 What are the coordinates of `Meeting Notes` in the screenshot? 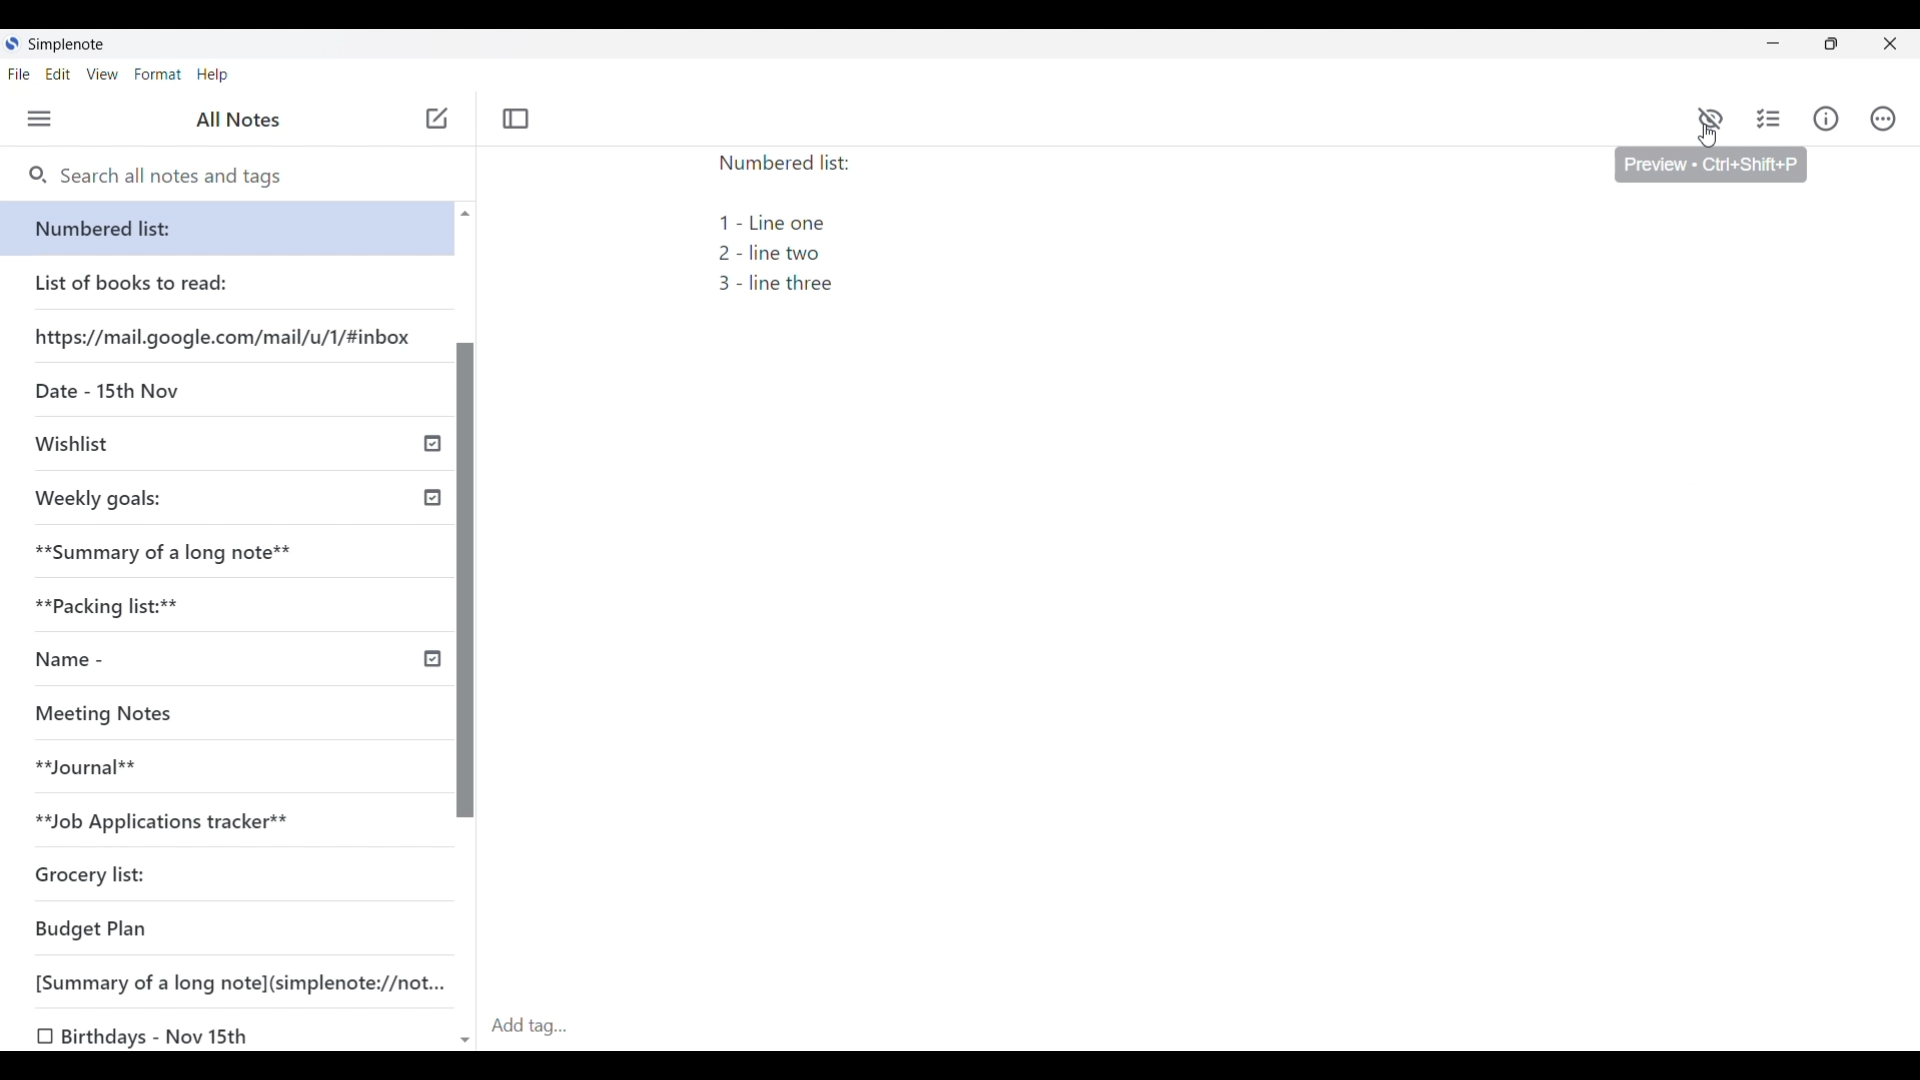 It's located at (128, 718).